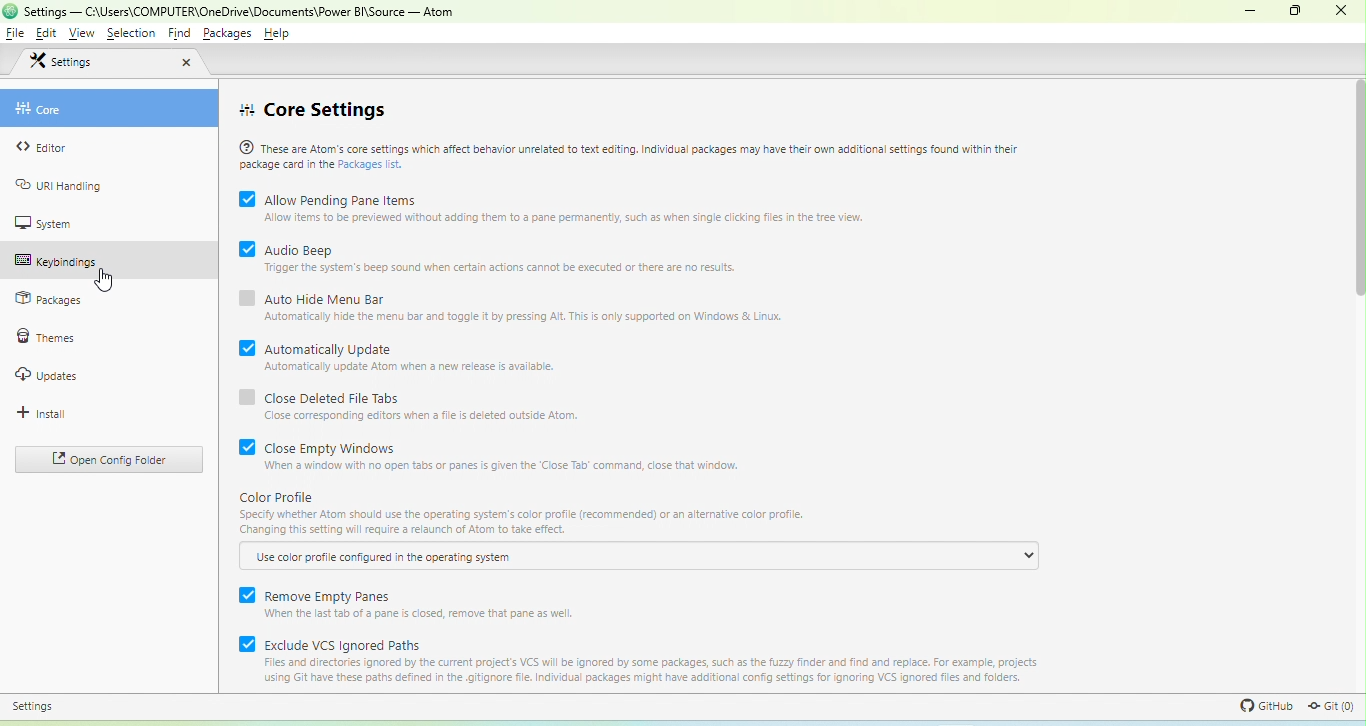 The image size is (1366, 726). What do you see at coordinates (243, 11) in the screenshot?
I see `settings - C:\Users\COMPUTER\OneDrive\Documents\Power BI\Source — Atom` at bounding box center [243, 11].